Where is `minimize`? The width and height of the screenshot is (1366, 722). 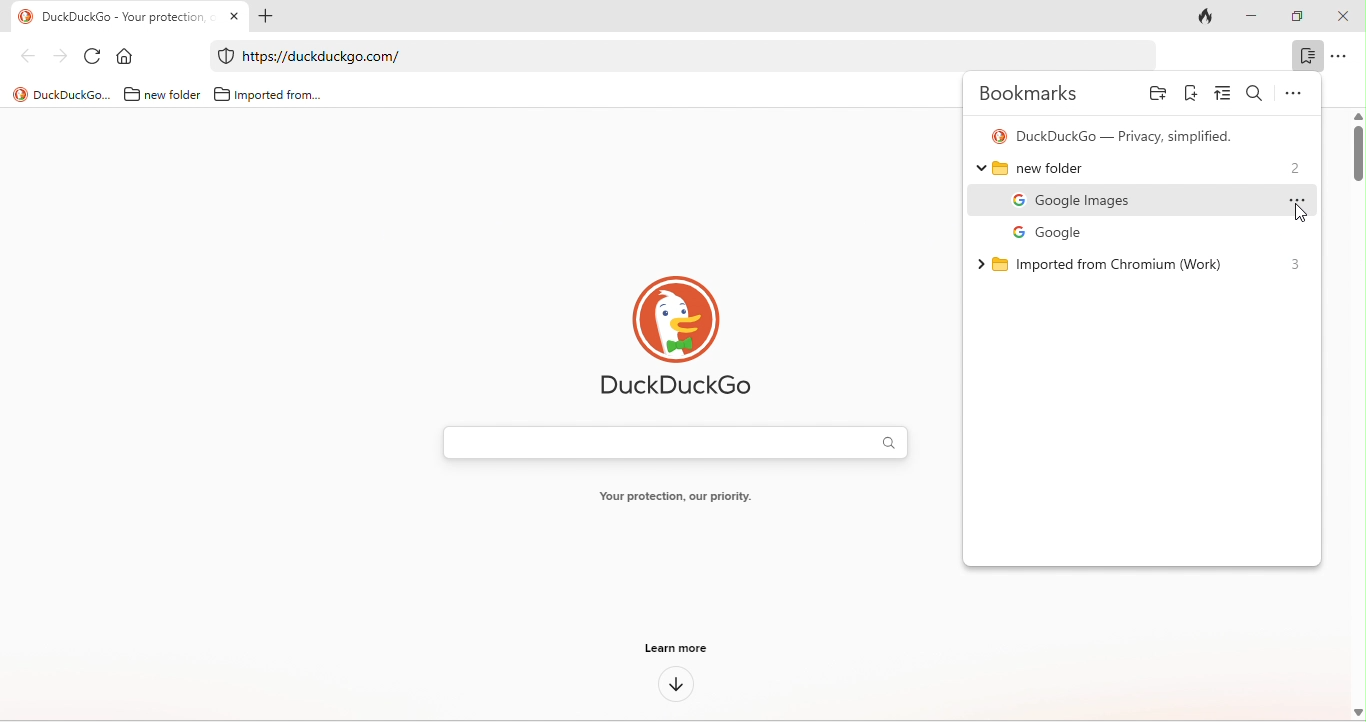 minimize is located at coordinates (1260, 17).